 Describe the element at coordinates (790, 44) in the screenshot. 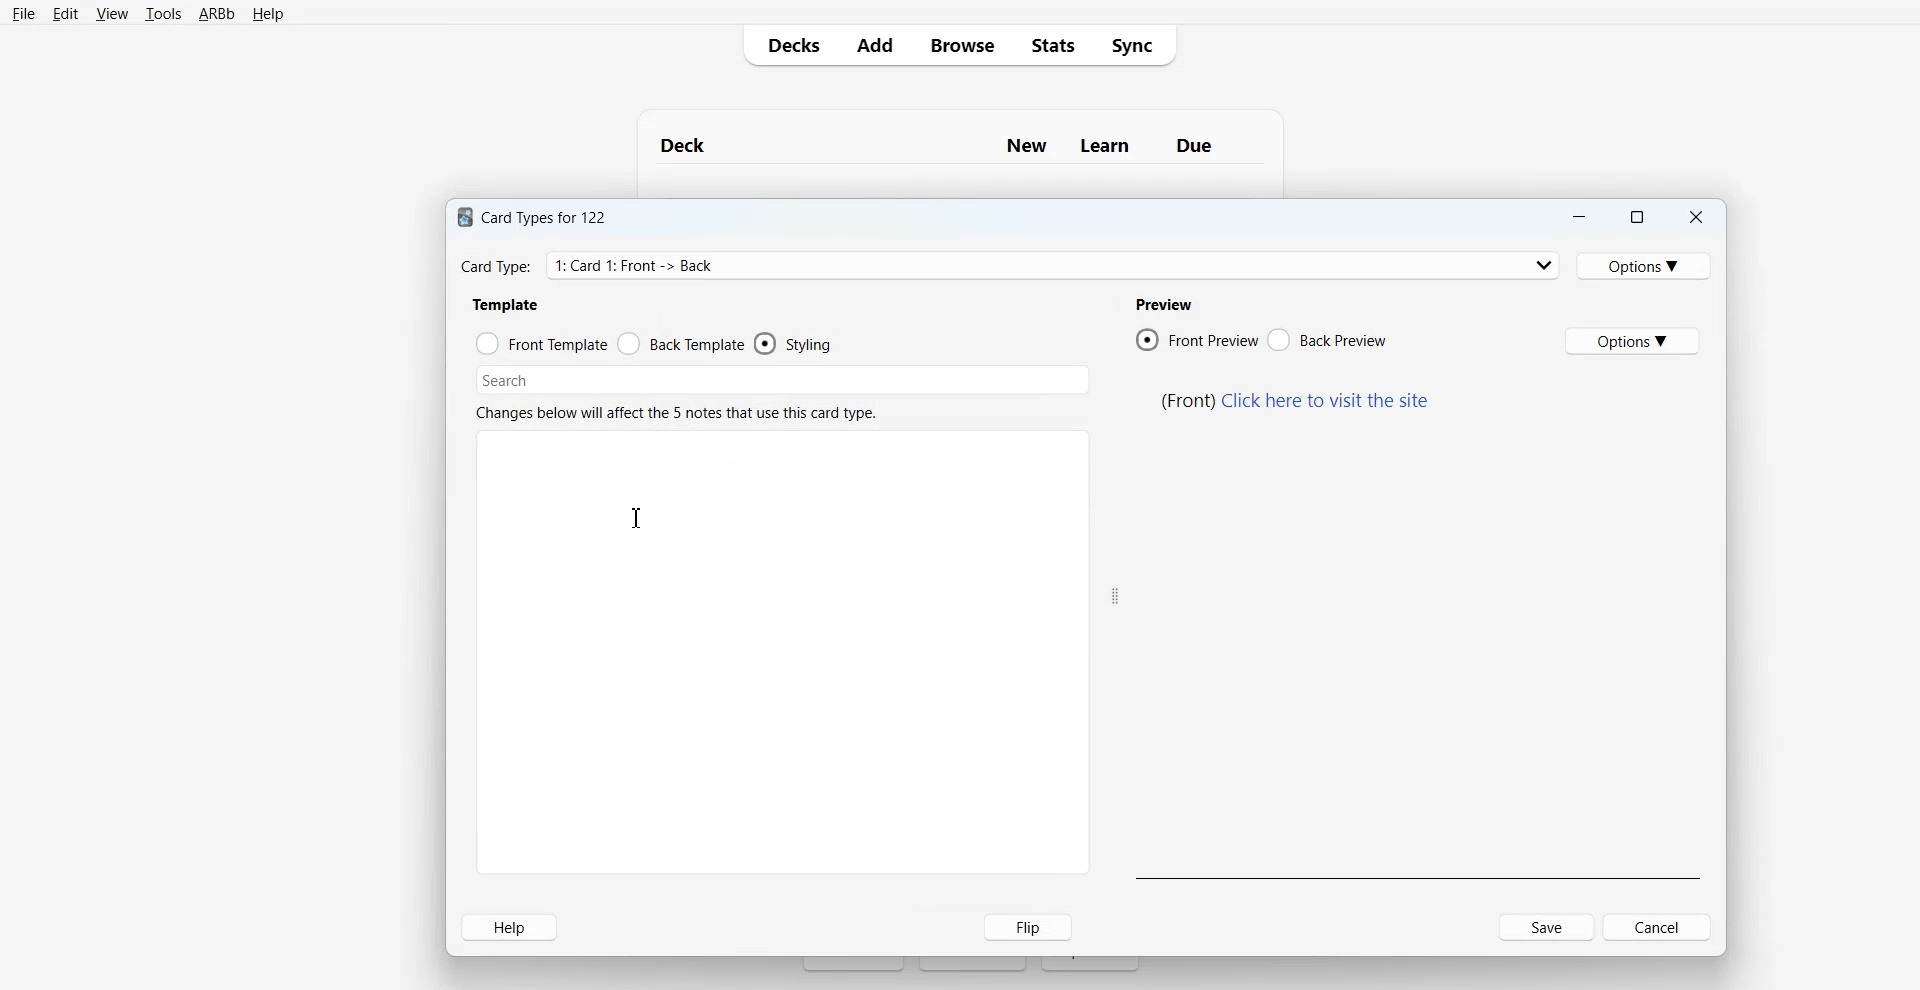

I see `Decks ` at that location.